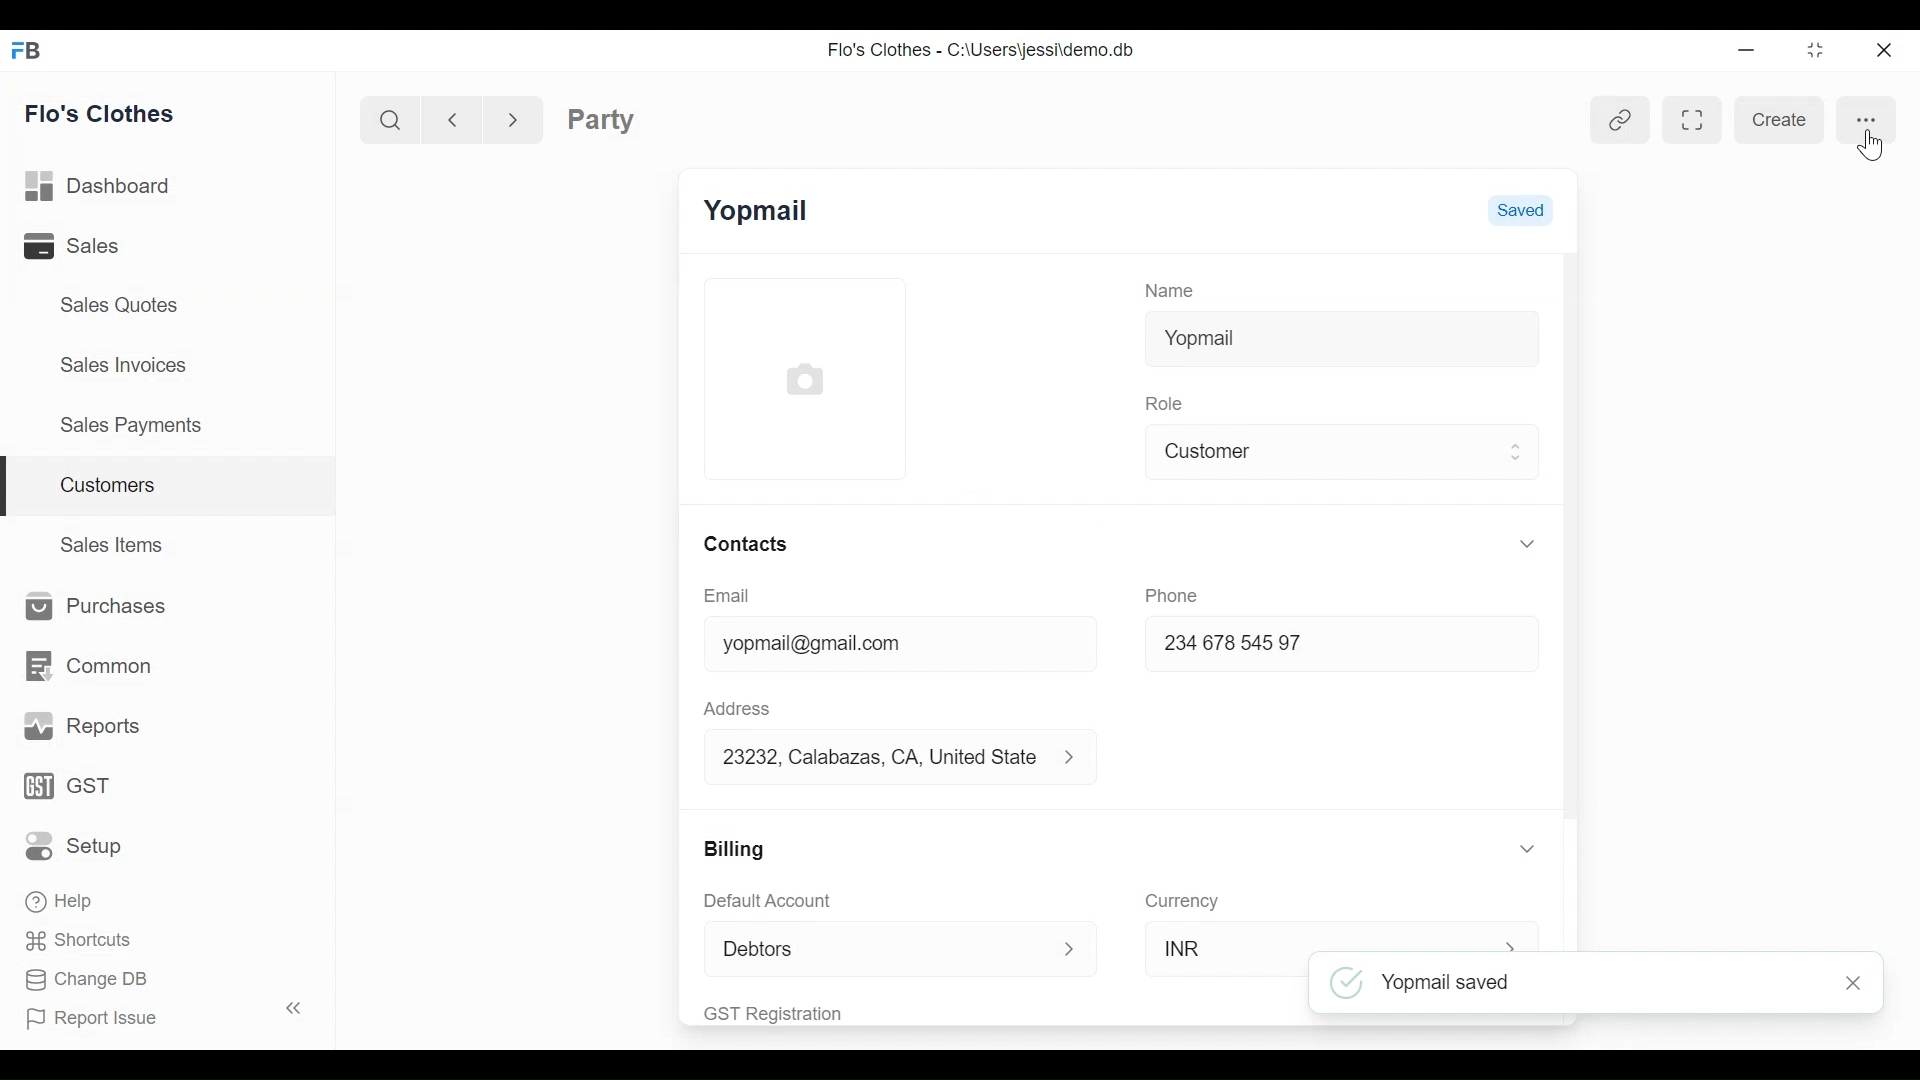 The width and height of the screenshot is (1920, 1080). Describe the element at coordinates (1809, 50) in the screenshot. I see `Restore` at that location.